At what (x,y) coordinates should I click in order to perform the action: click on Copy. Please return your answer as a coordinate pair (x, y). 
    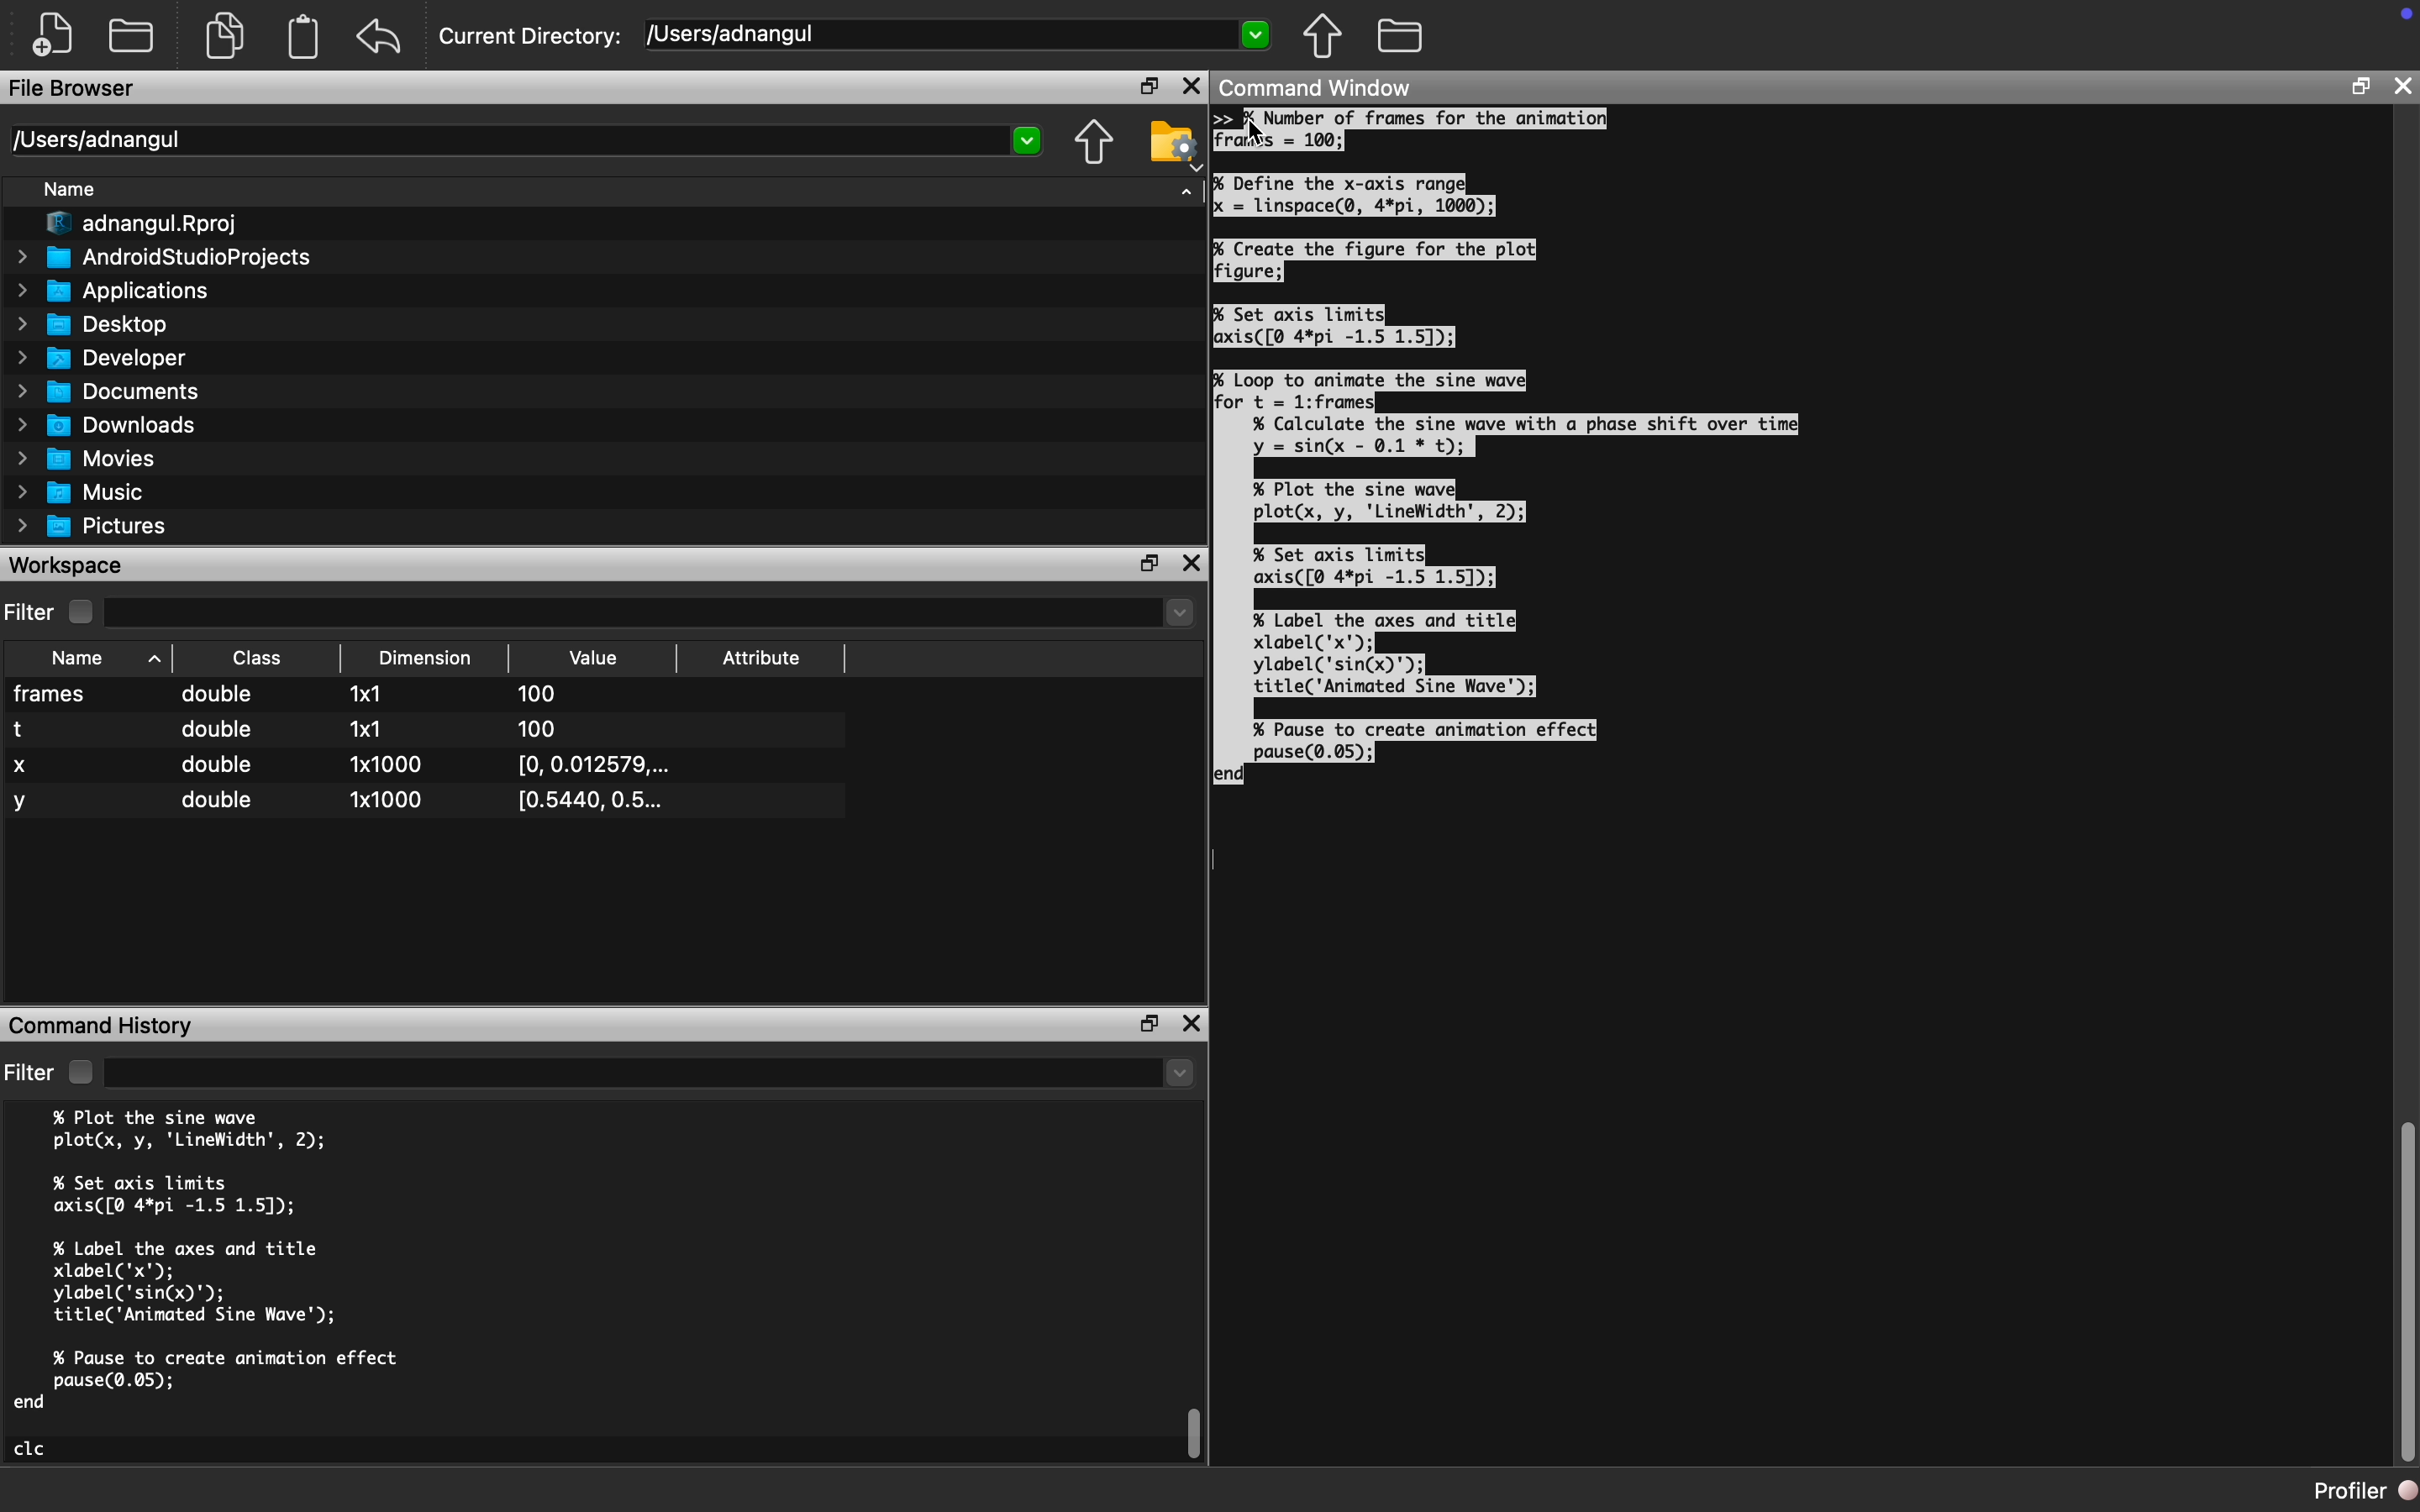
    Looking at the image, I should click on (225, 40).